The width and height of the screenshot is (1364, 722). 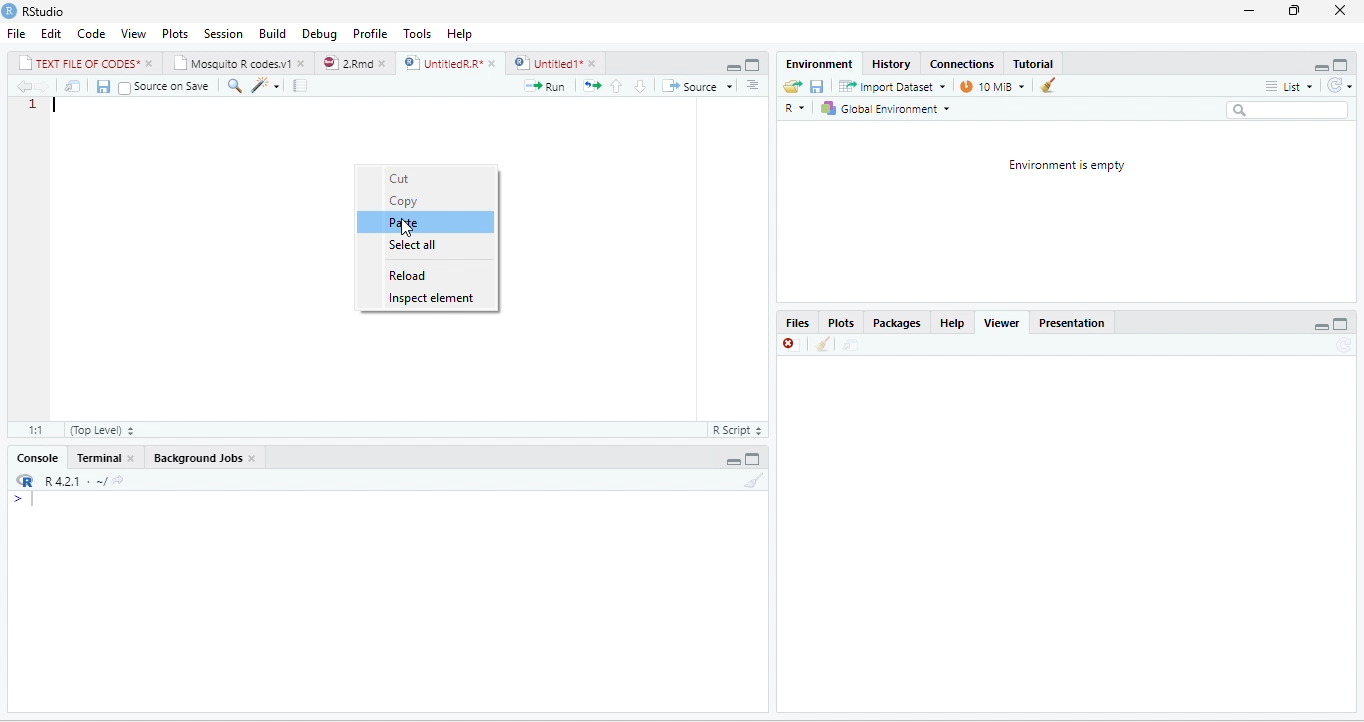 What do you see at coordinates (885, 108) in the screenshot?
I see `| Global Environment =` at bounding box center [885, 108].